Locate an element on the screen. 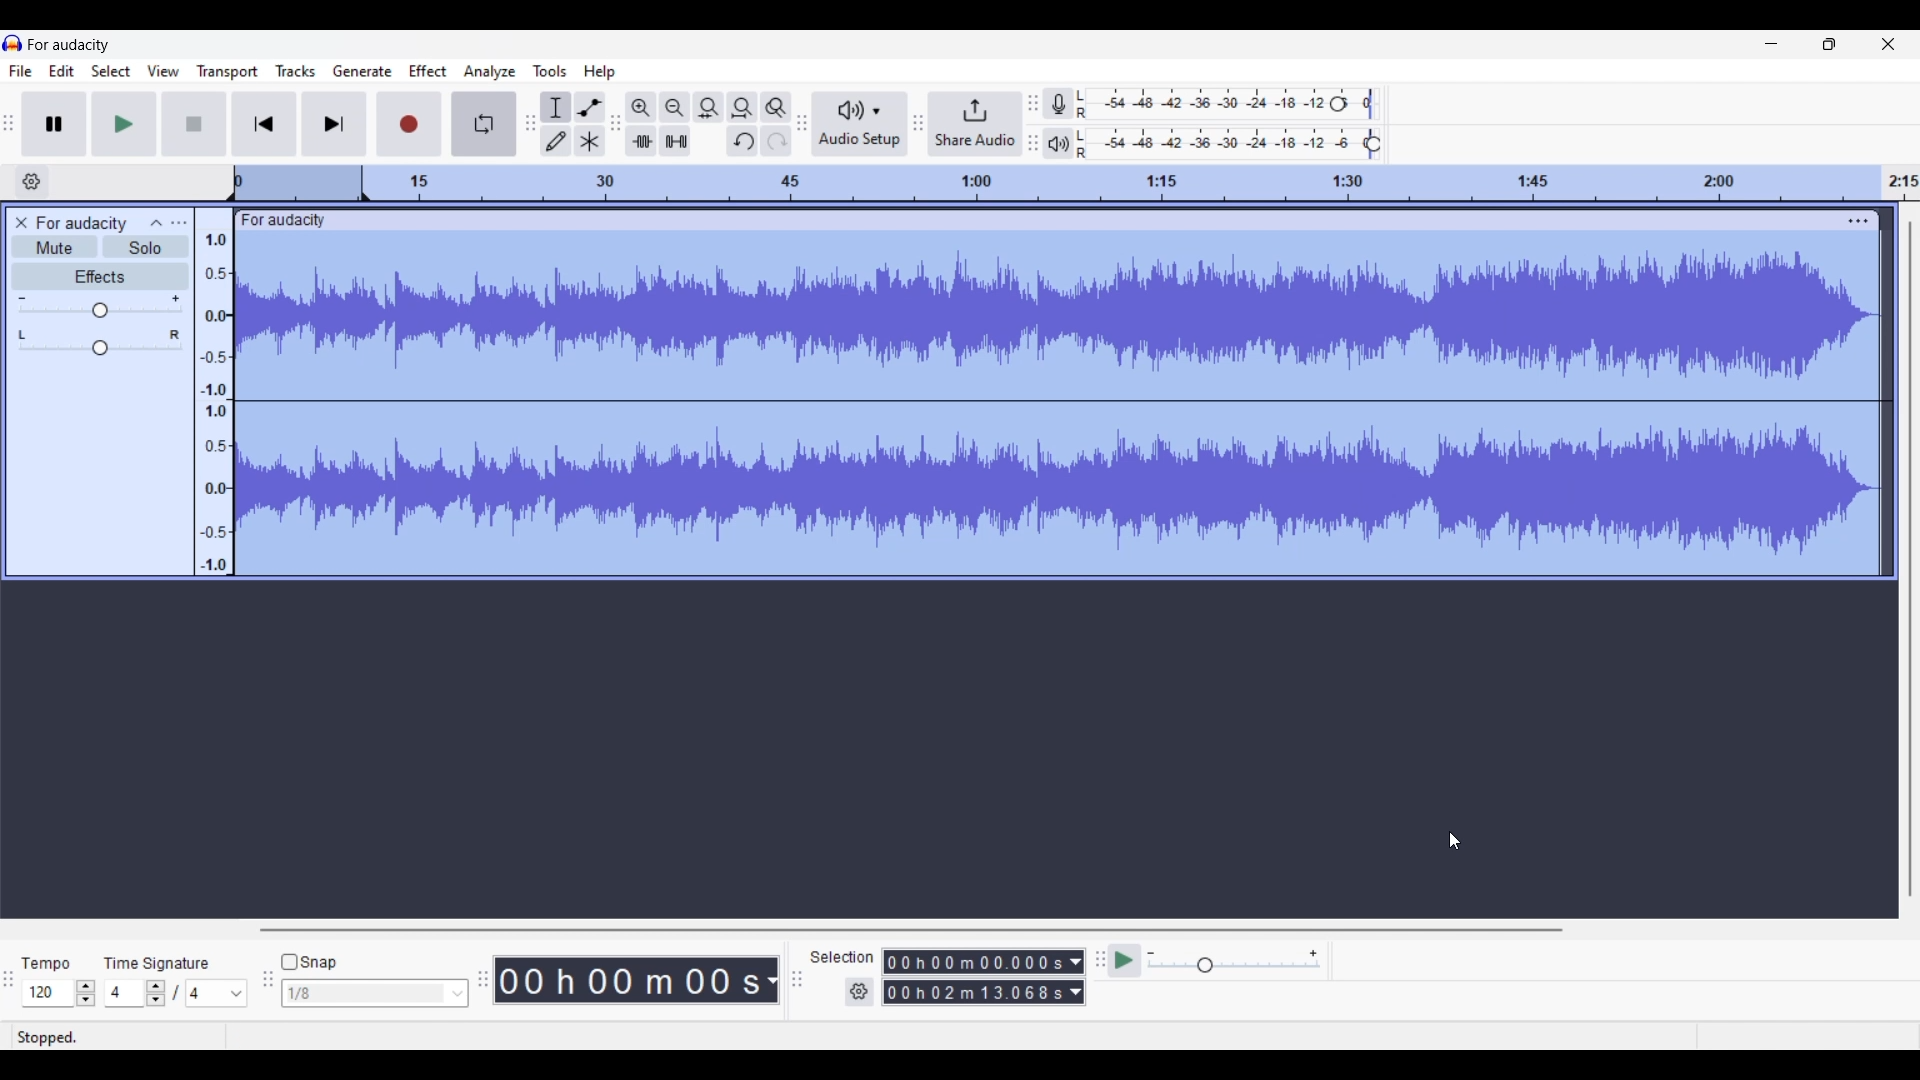 This screenshot has width=1920, height=1080. Solo is located at coordinates (146, 247).